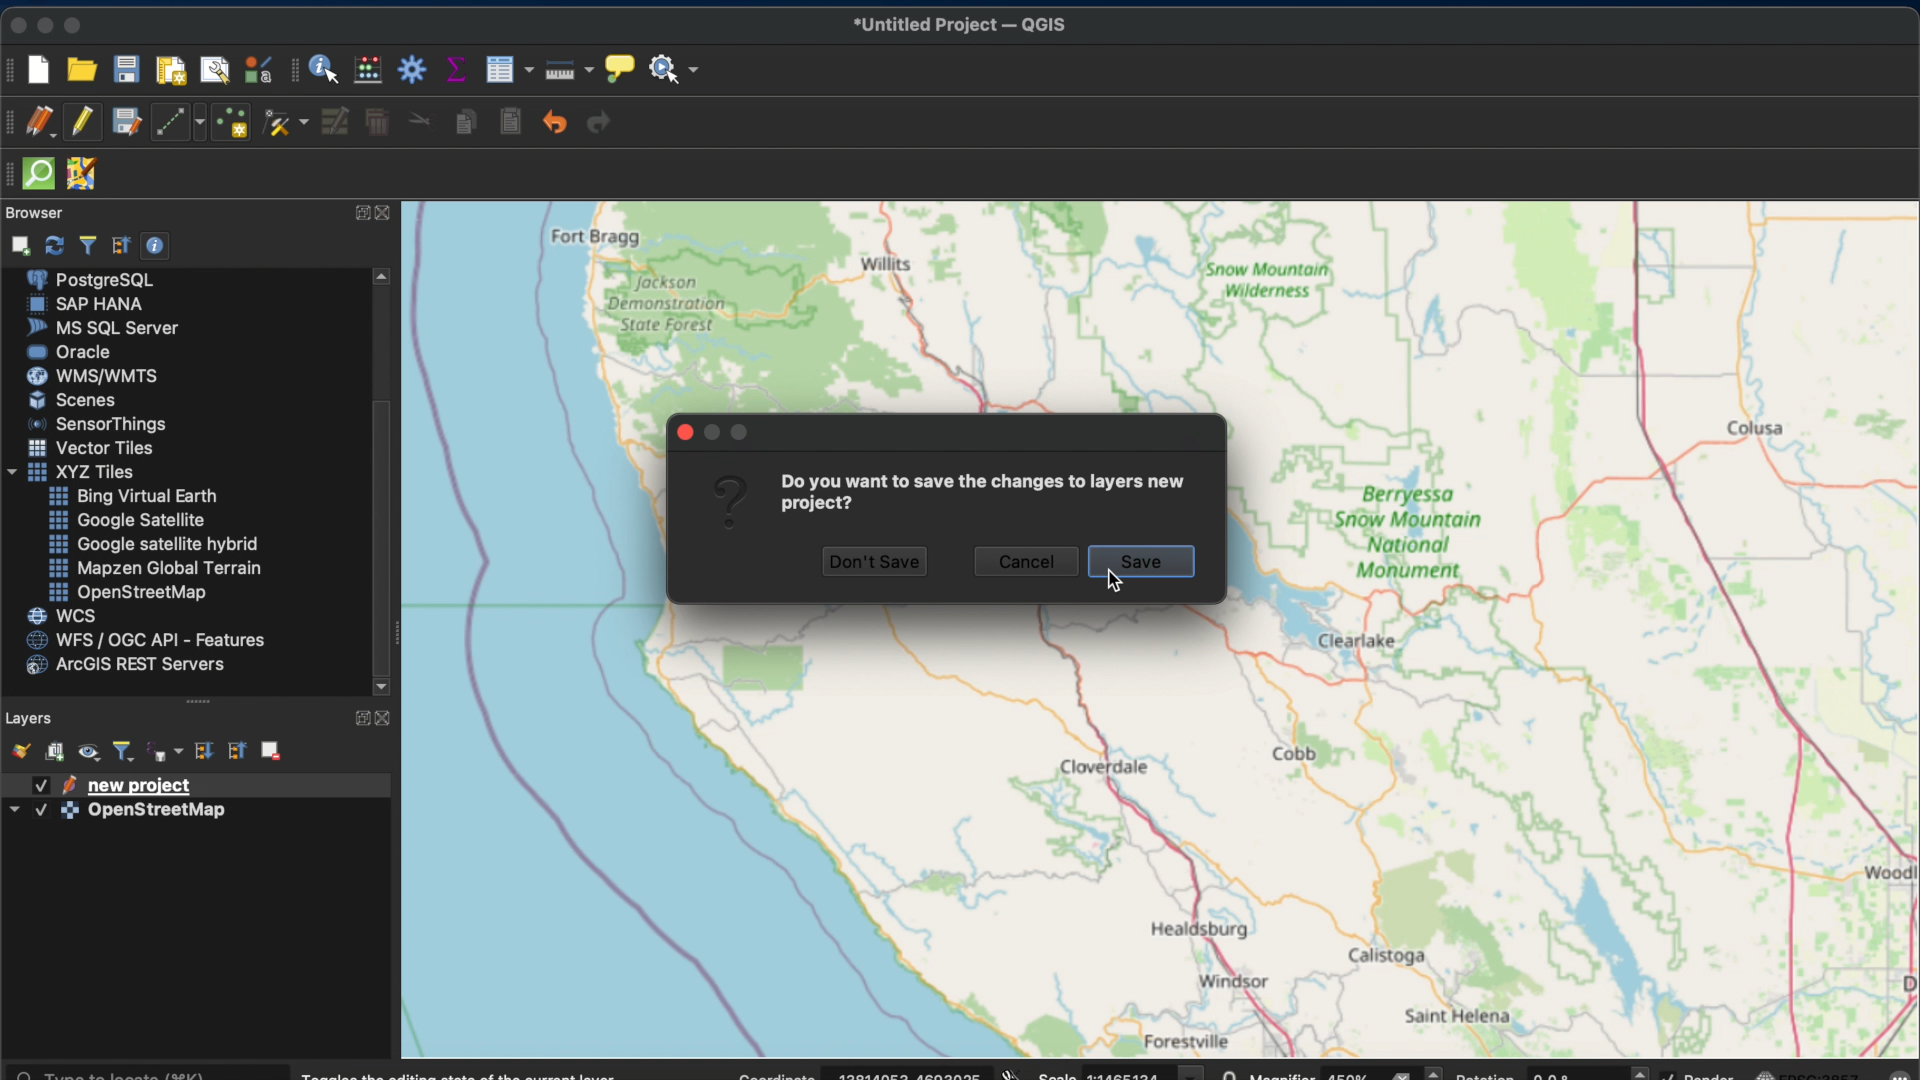 This screenshot has height=1080, width=1920. Describe the element at coordinates (959, 25) in the screenshot. I see `untitled project QGIS` at that location.